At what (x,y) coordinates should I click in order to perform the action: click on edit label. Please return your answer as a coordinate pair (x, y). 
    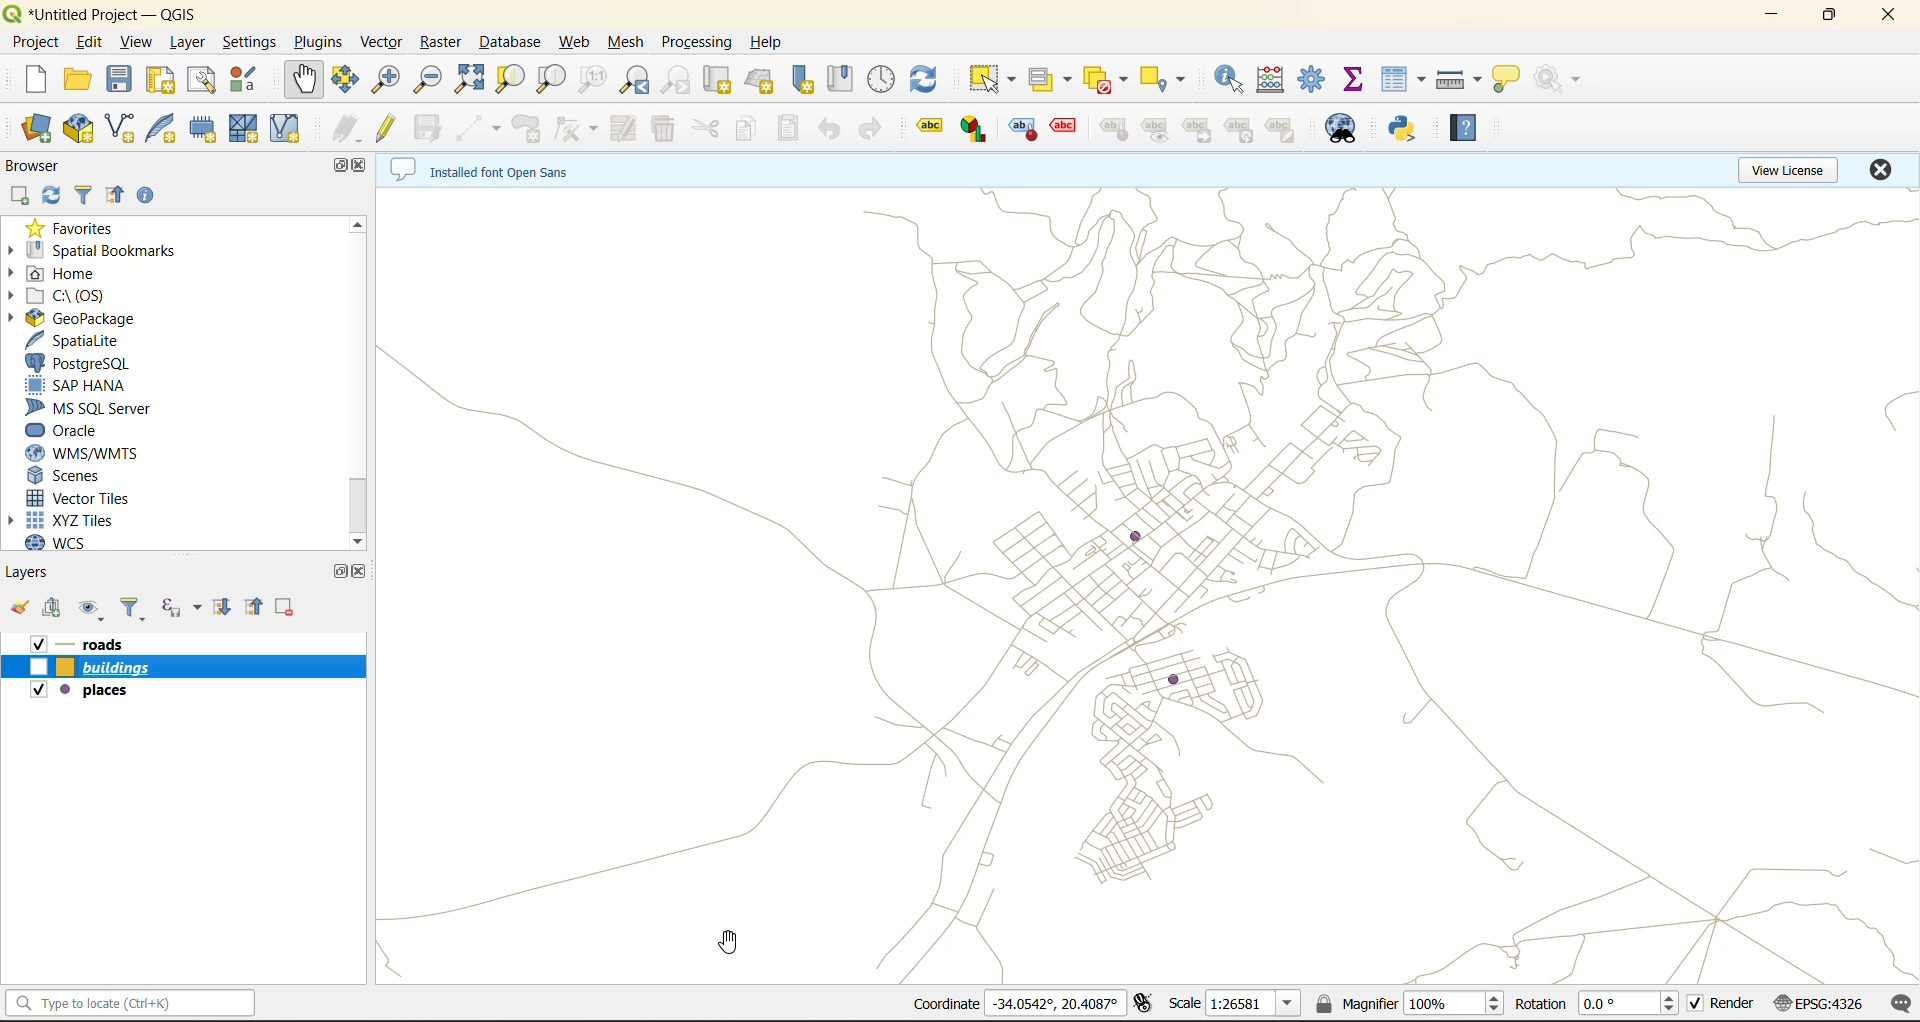
    Looking at the image, I should click on (1280, 129).